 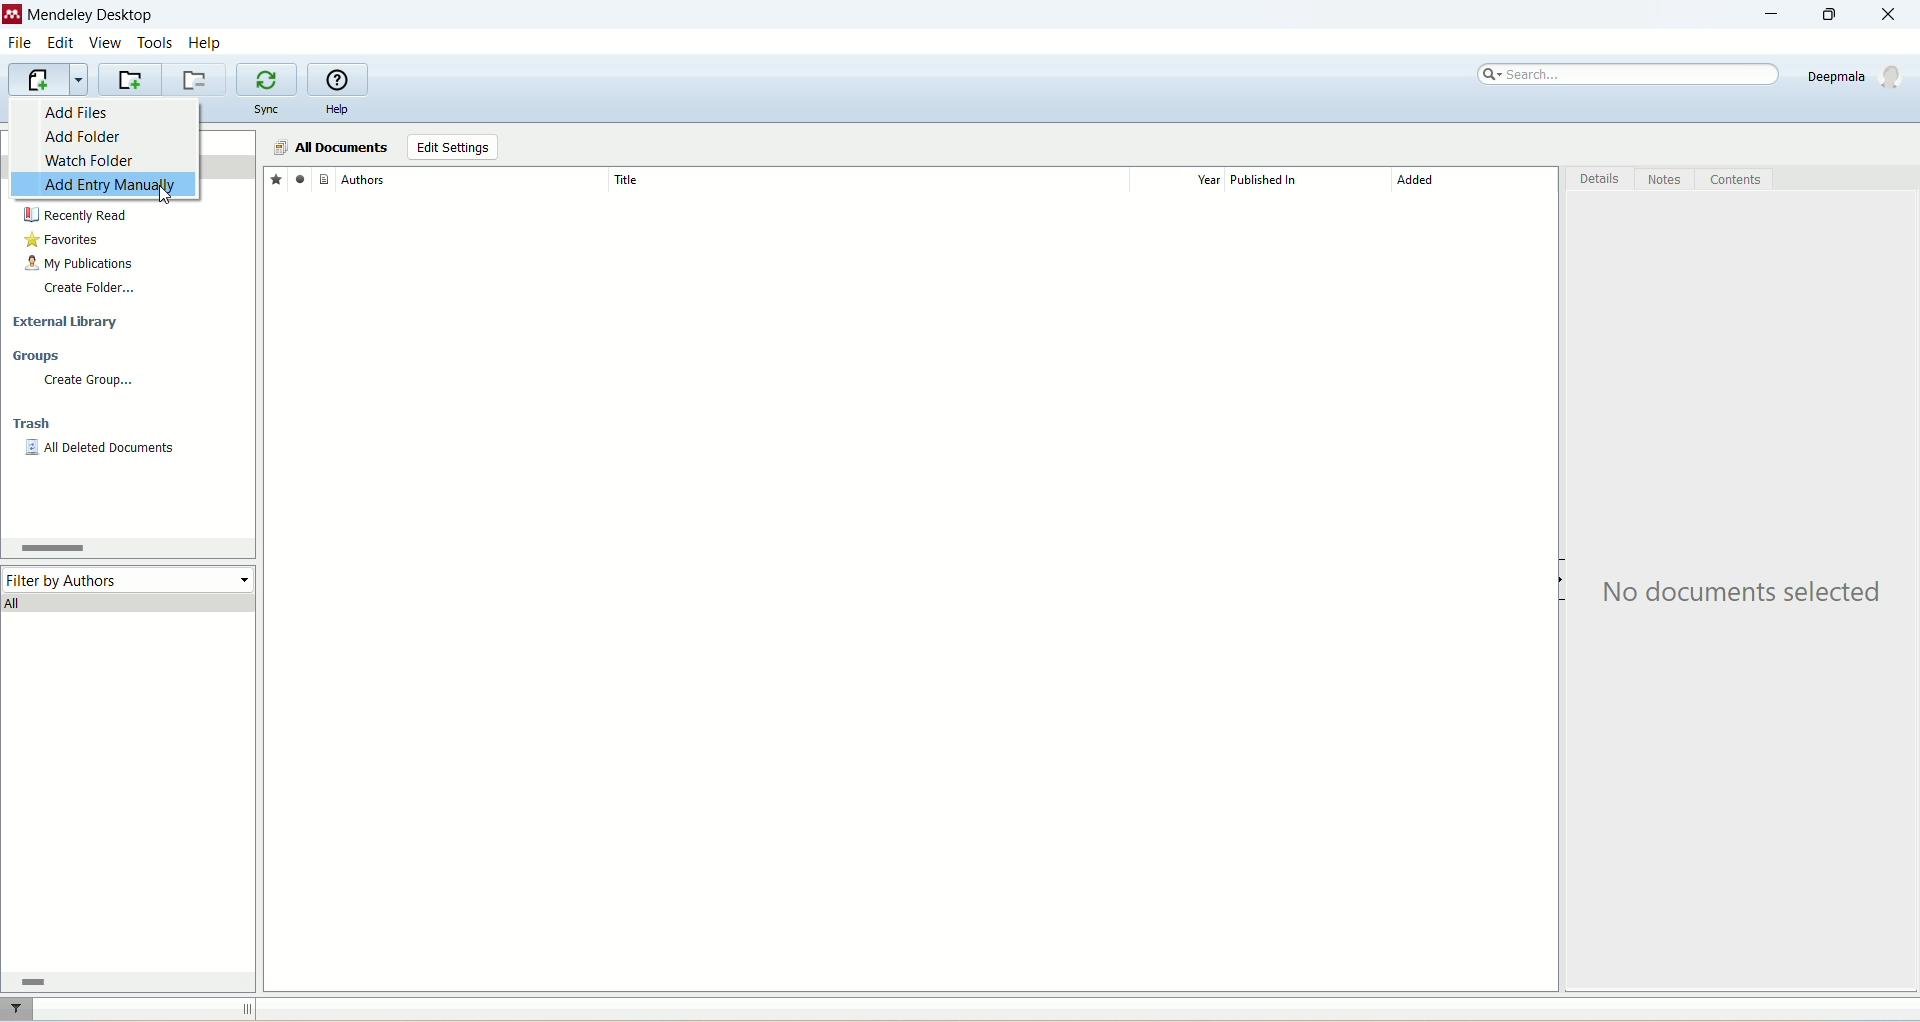 What do you see at coordinates (1184, 180) in the screenshot?
I see `year` at bounding box center [1184, 180].